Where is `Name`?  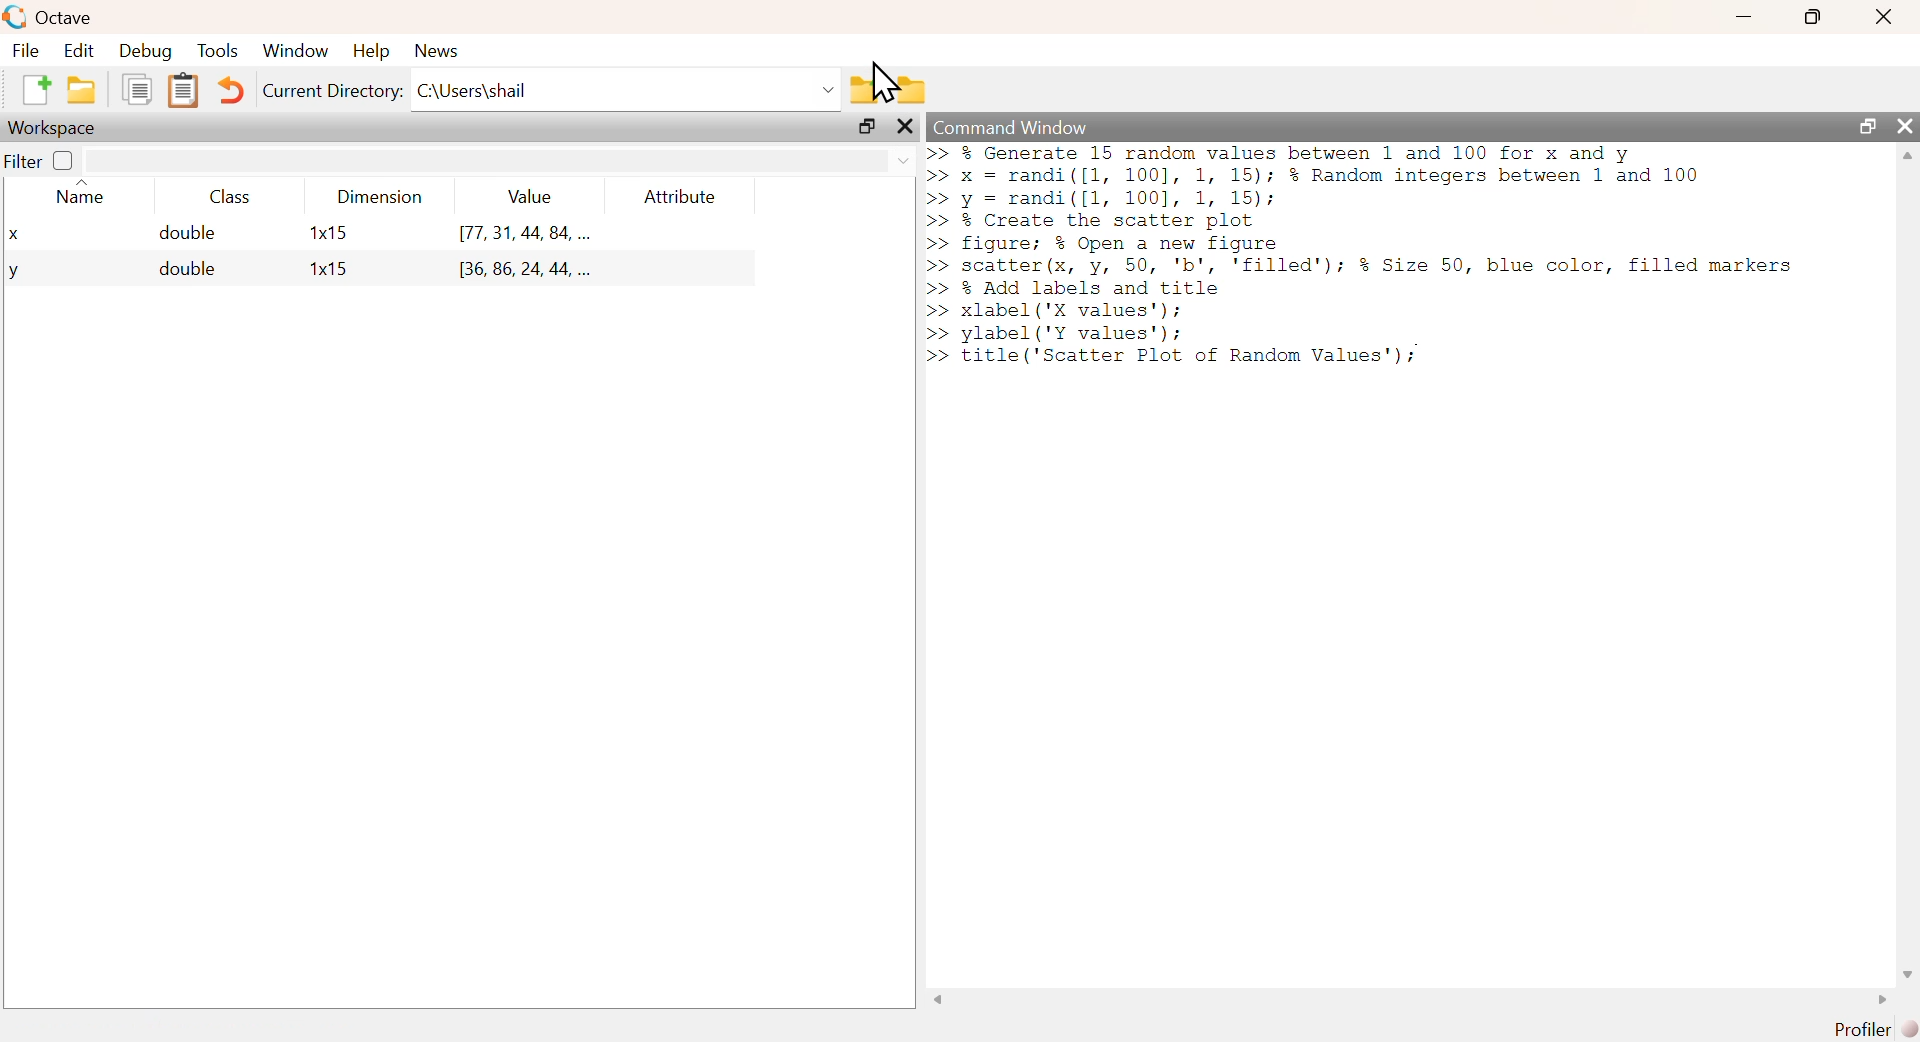
Name is located at coordinates (84, 194).